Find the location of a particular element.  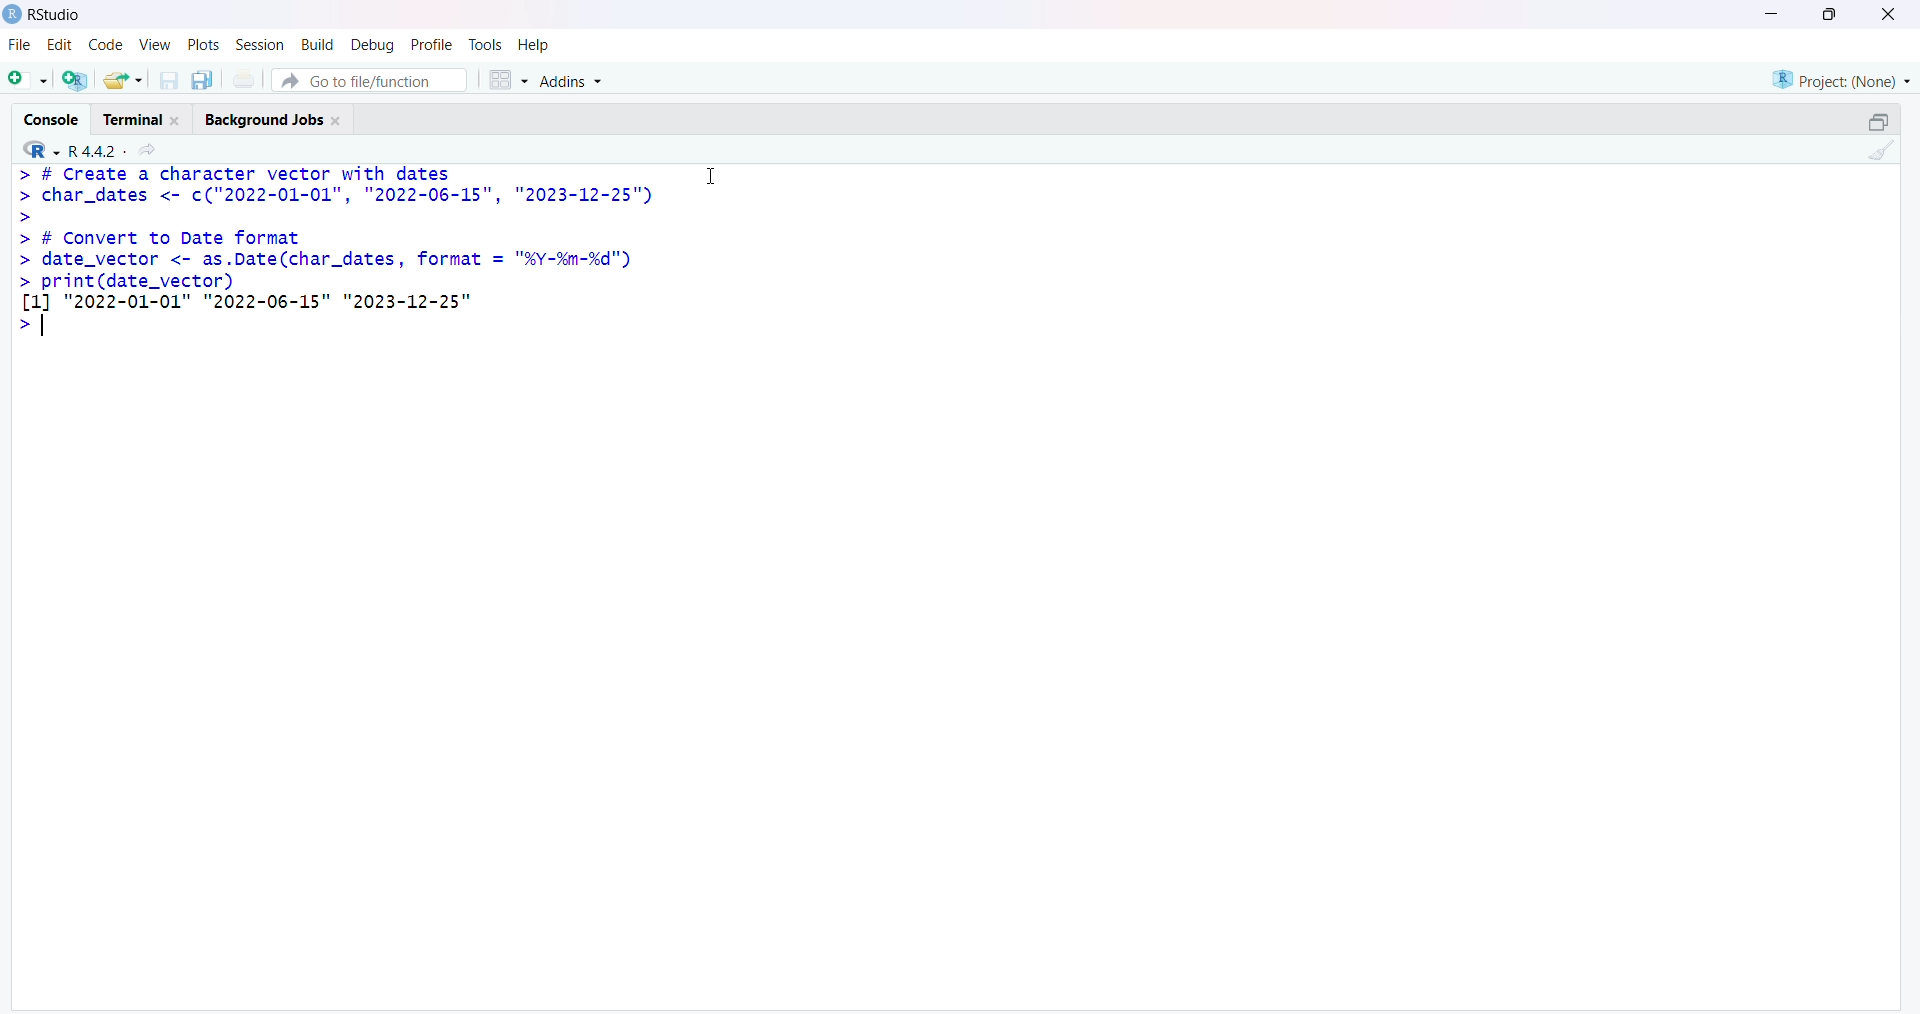

Build is located at coordinates (313, 46).